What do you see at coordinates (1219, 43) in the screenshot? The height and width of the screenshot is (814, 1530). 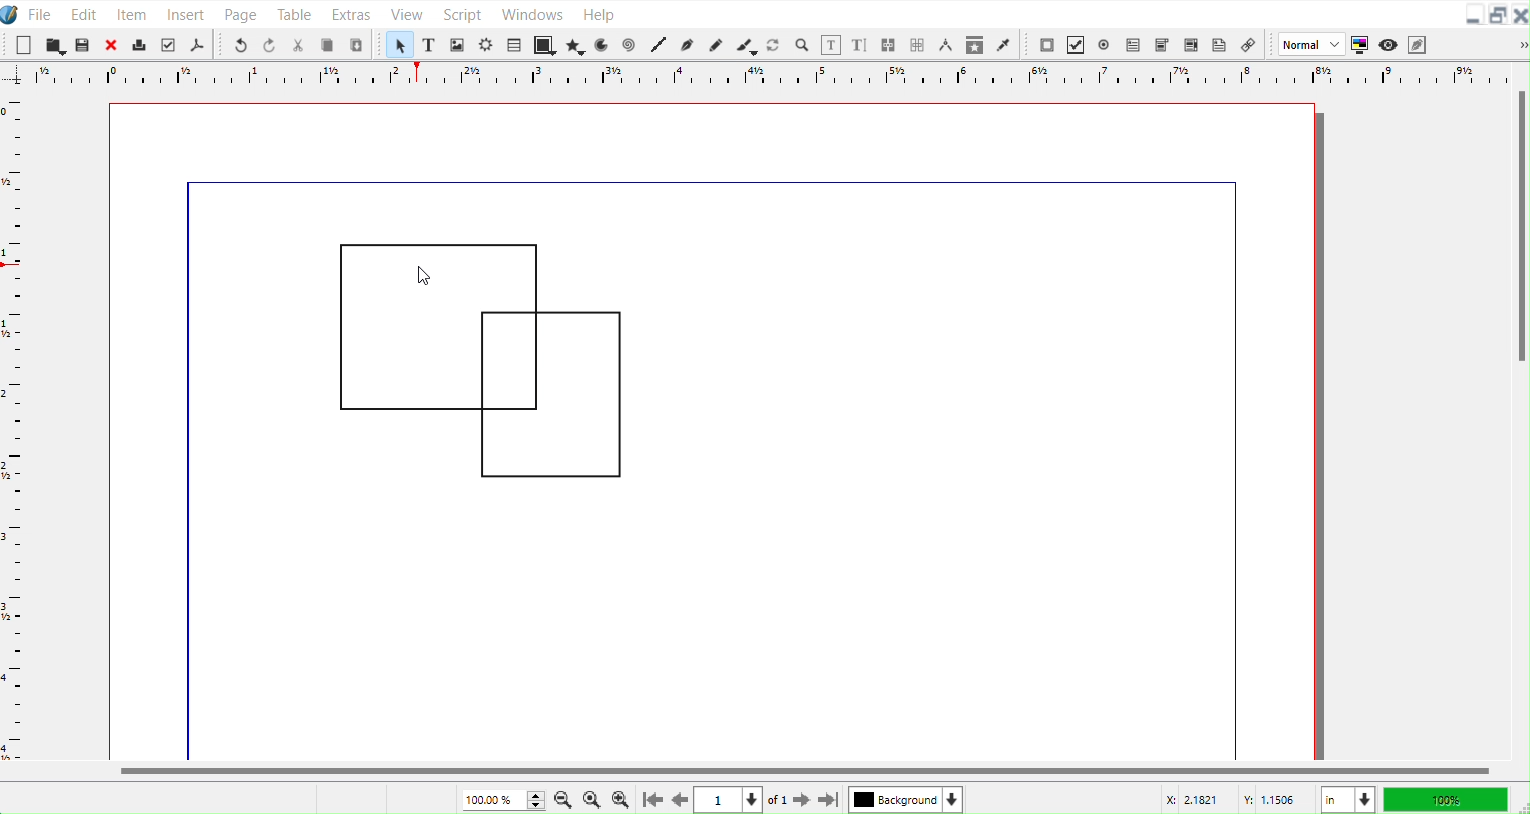 I see `Text Annotation` at bounding box center [1219, 43].